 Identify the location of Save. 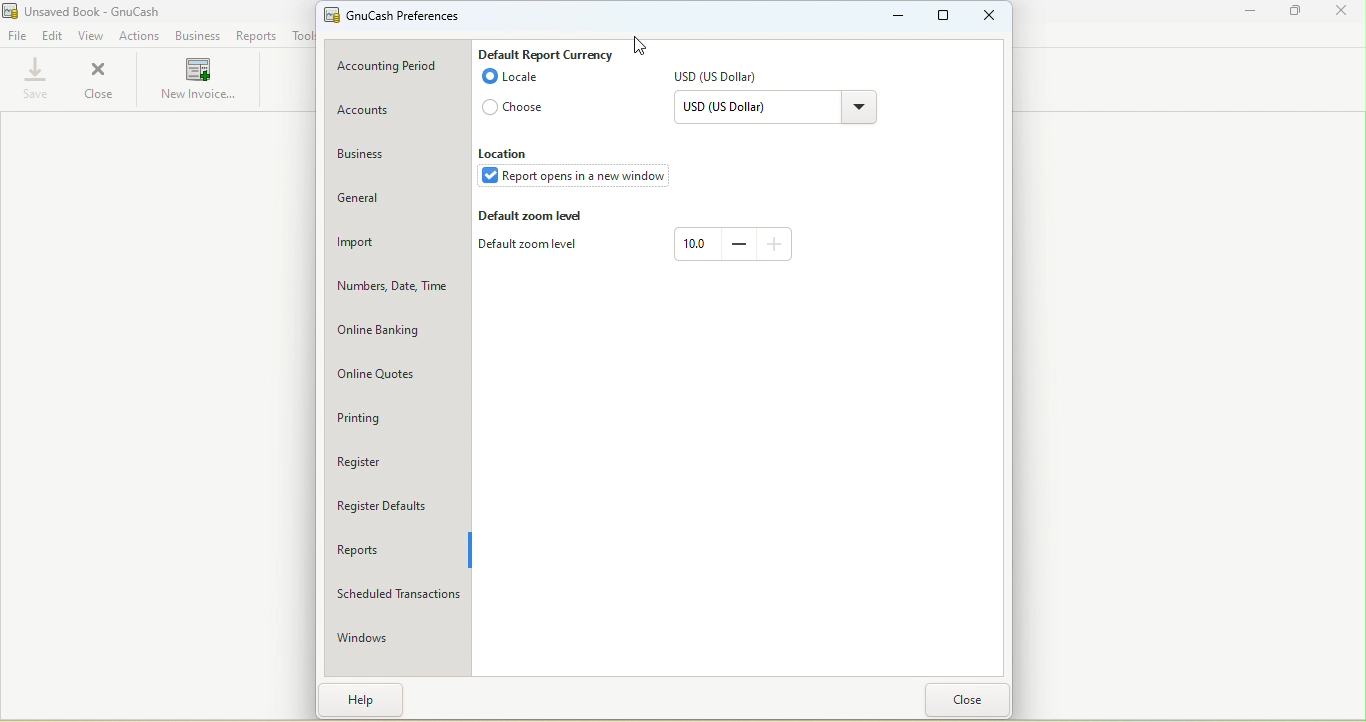
(31, 81).